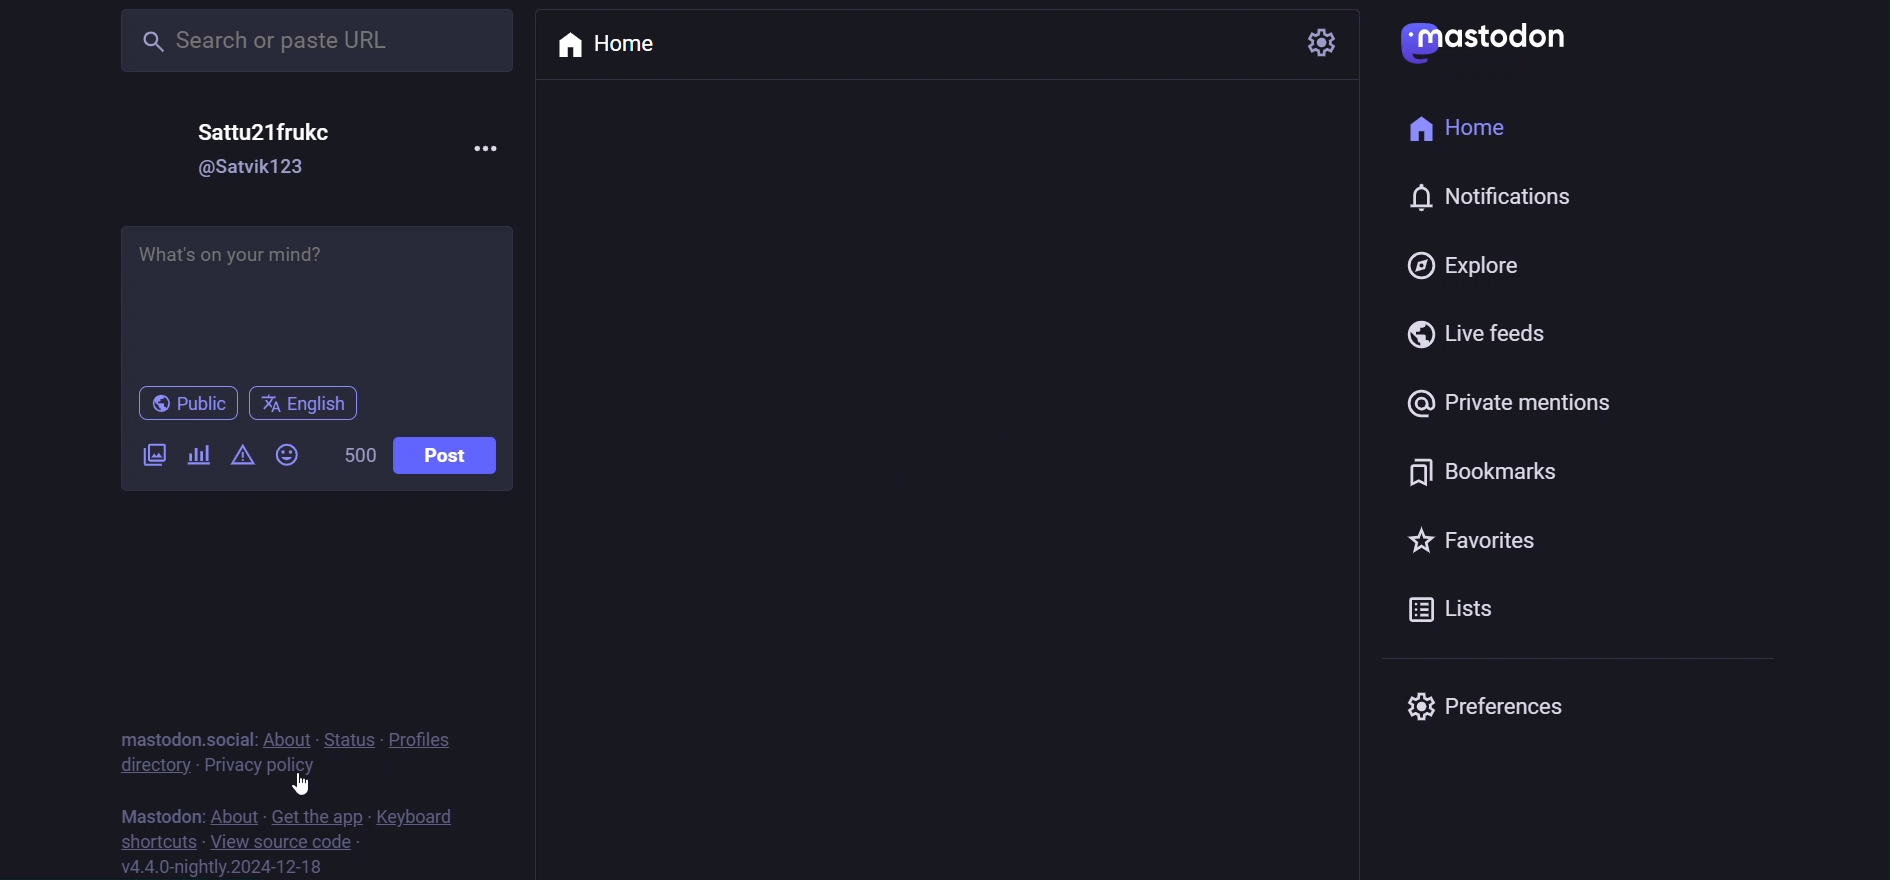 Image resolution: width=1890 pixels, height=880 pixels. Describe the element at coordinates (1500, 327) in the screenshot. I see `live feed` at that location.